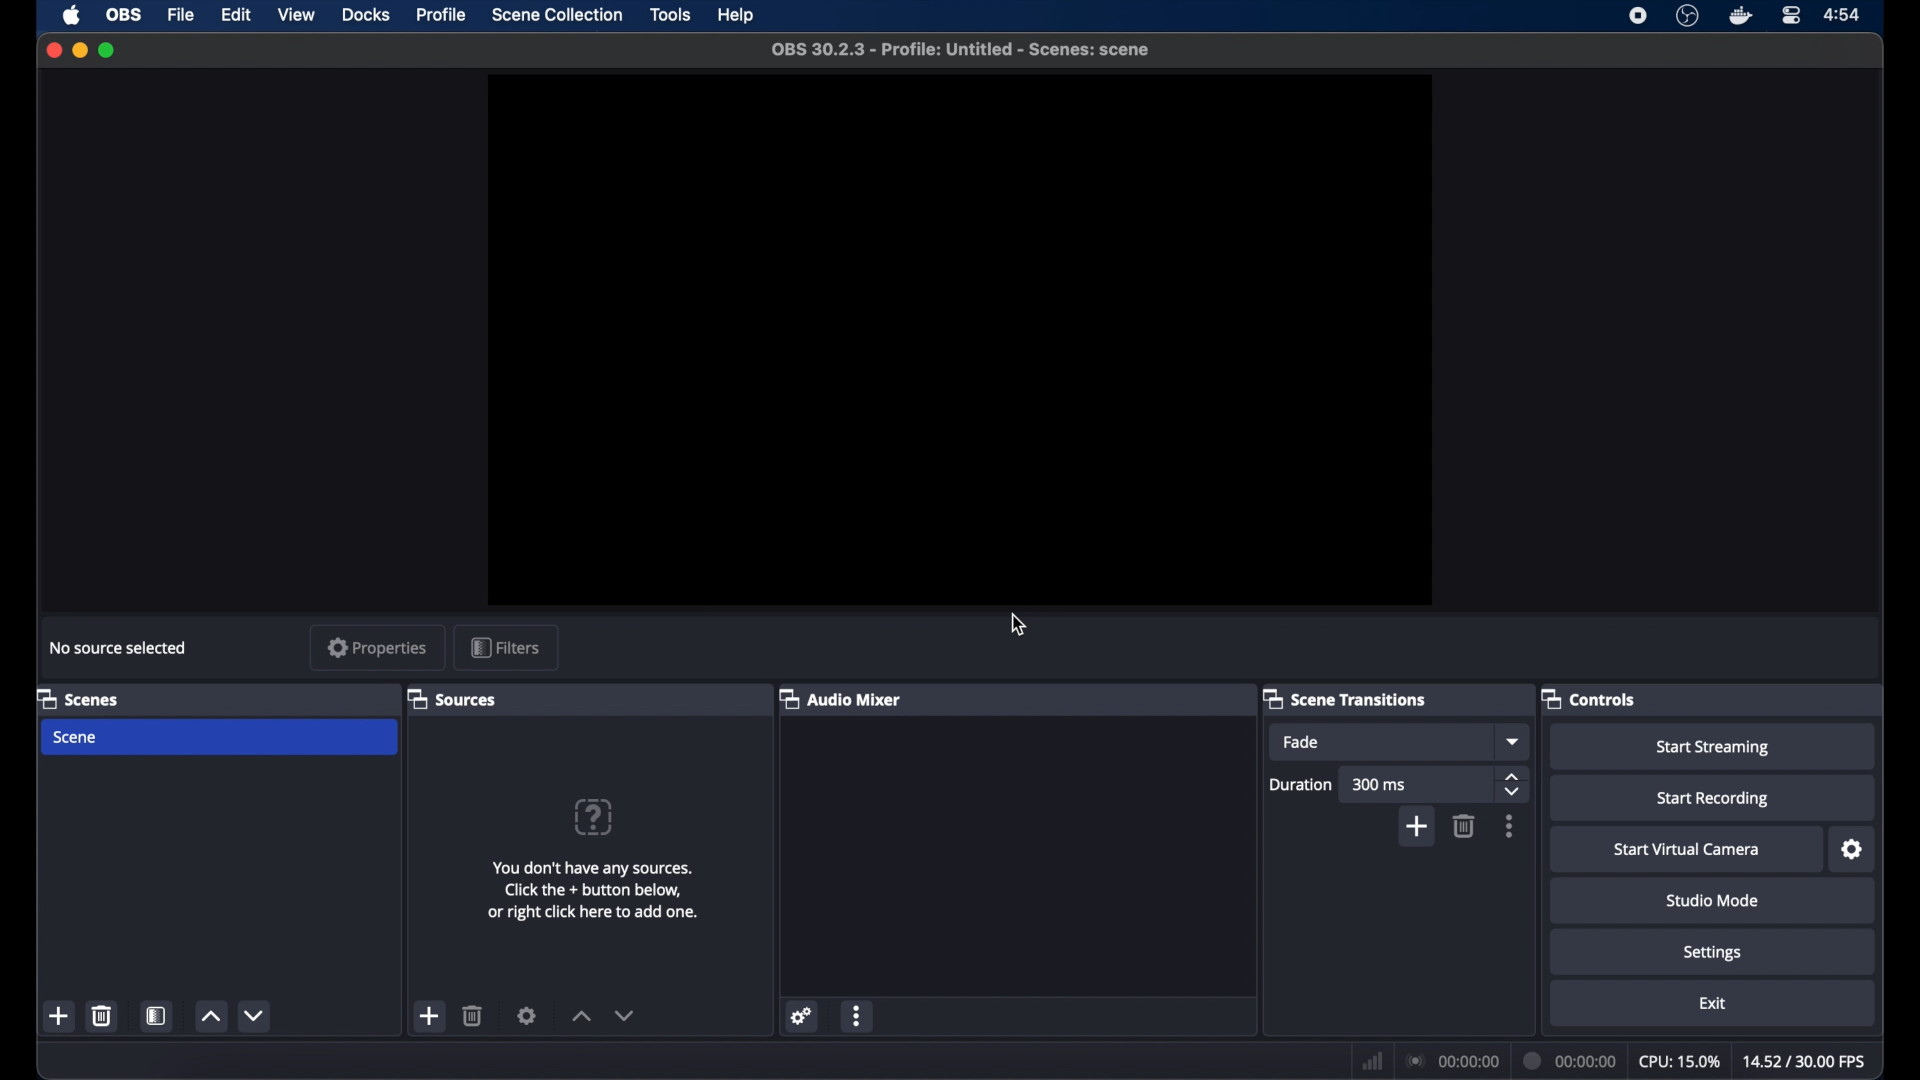  What do you see at coordinates (1455, 1058) in the screenshot?
I see `connection` at bounding box center [1455, 1058].